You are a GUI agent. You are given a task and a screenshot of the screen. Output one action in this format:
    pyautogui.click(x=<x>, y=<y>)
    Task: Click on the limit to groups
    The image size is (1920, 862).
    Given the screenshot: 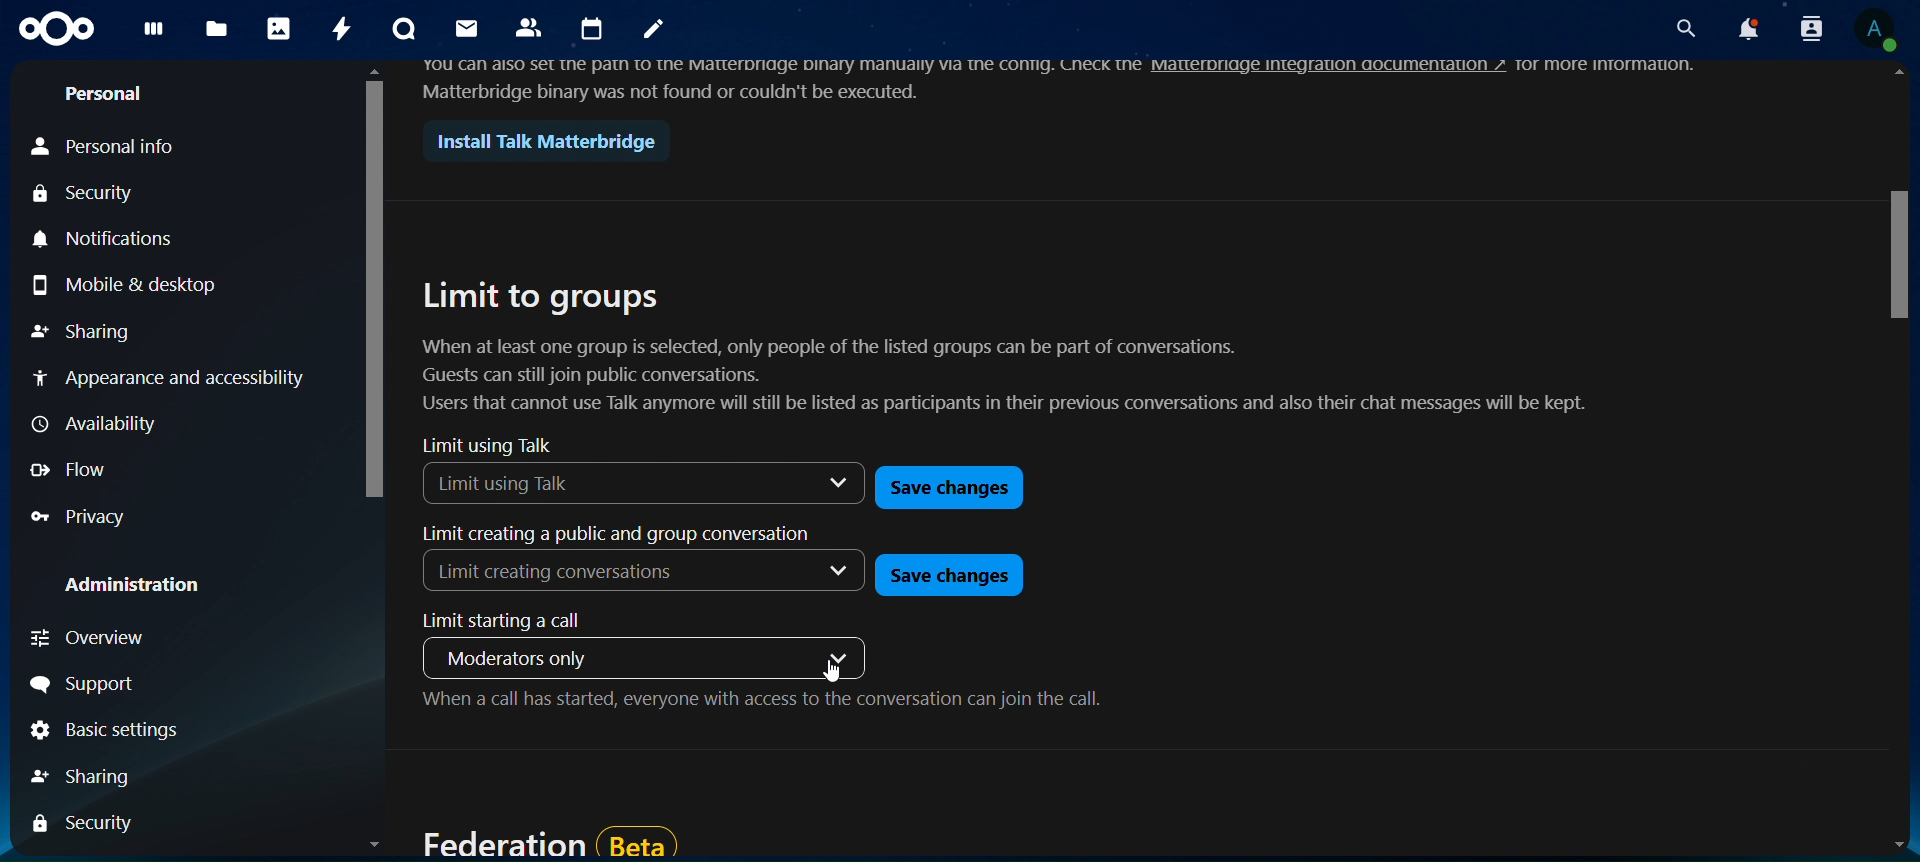 What is the action you would take?
    pyautogui.click(x=1023, y=348)
    